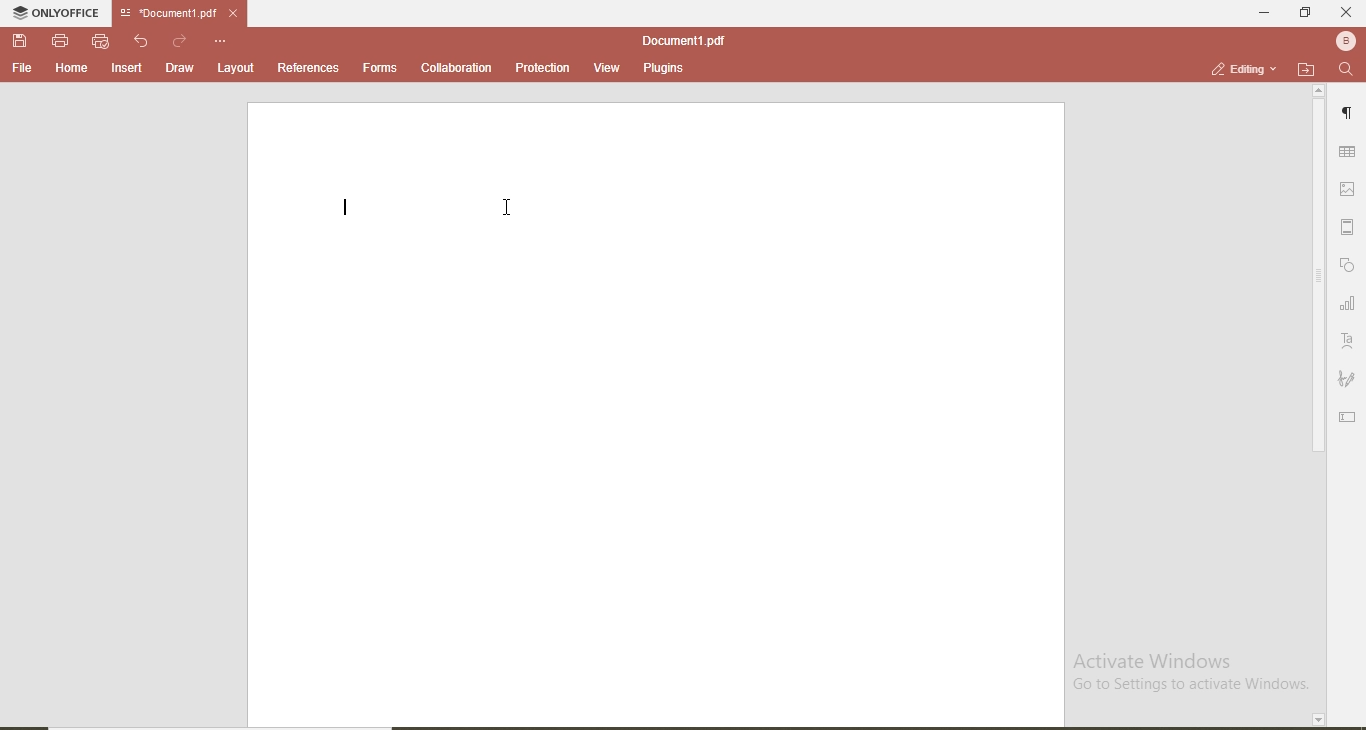  What do you see at coordinates (21, 69) in the screenshot?
I see `file` at bounding box center [21, 69].